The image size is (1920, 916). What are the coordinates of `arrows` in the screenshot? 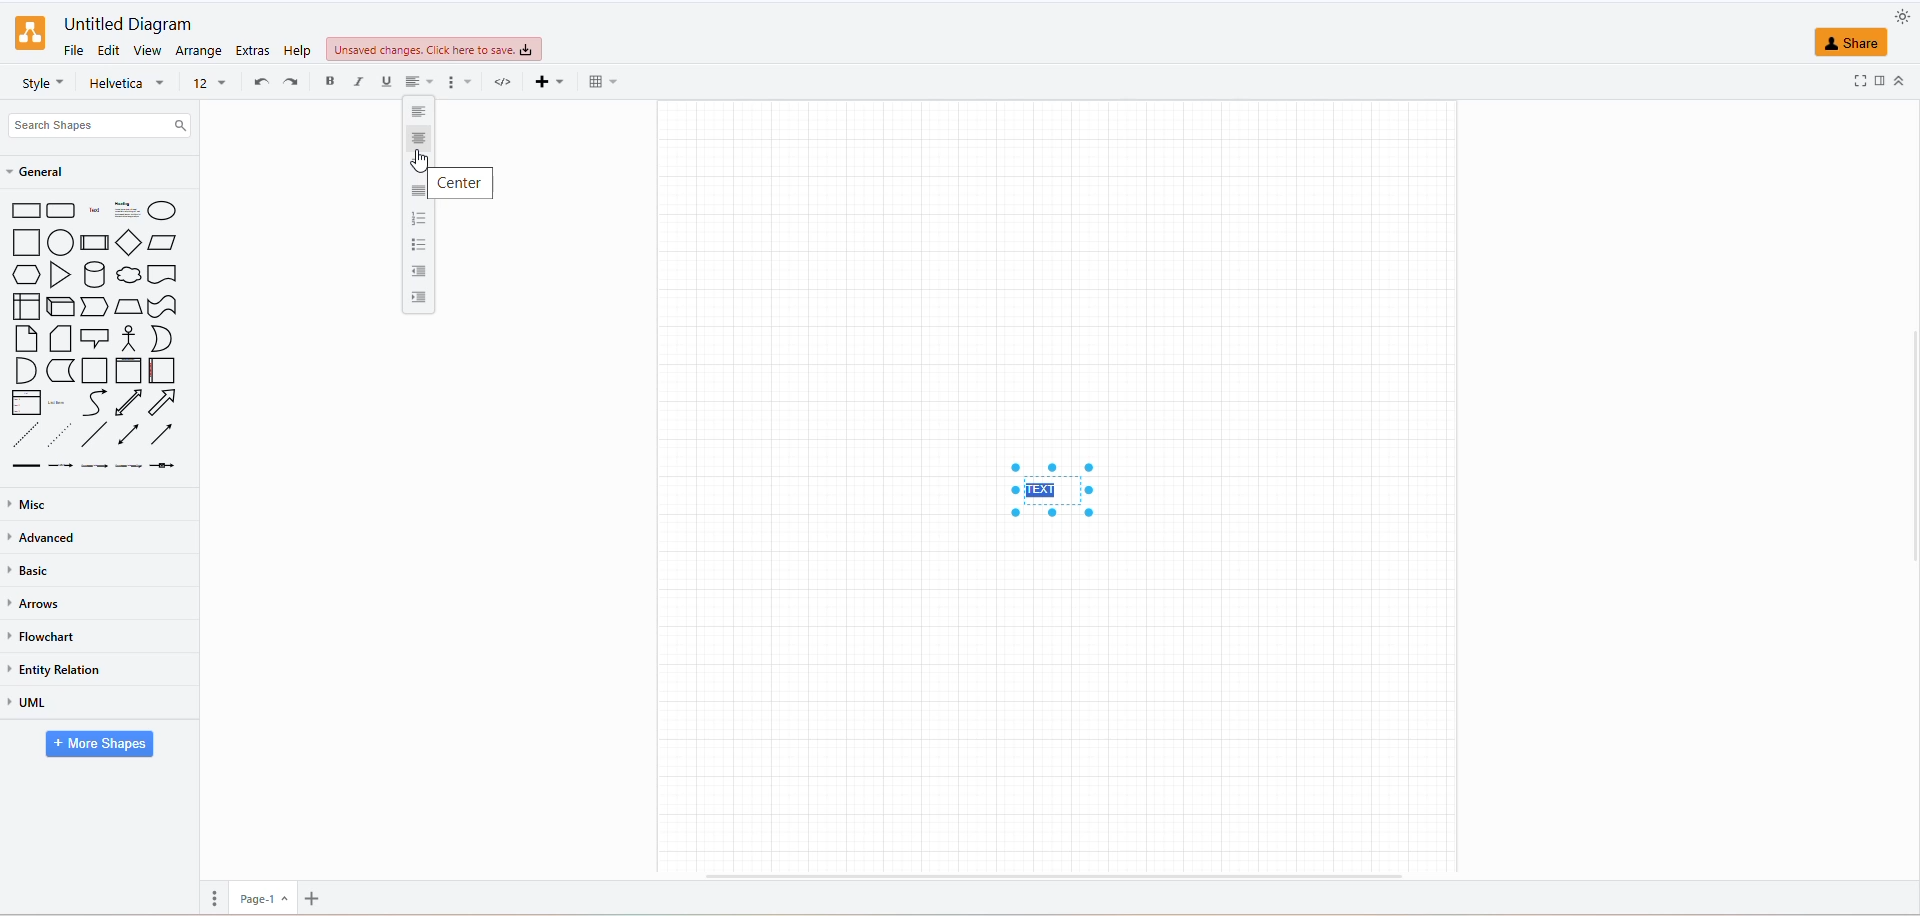 It's located at (39, 605).